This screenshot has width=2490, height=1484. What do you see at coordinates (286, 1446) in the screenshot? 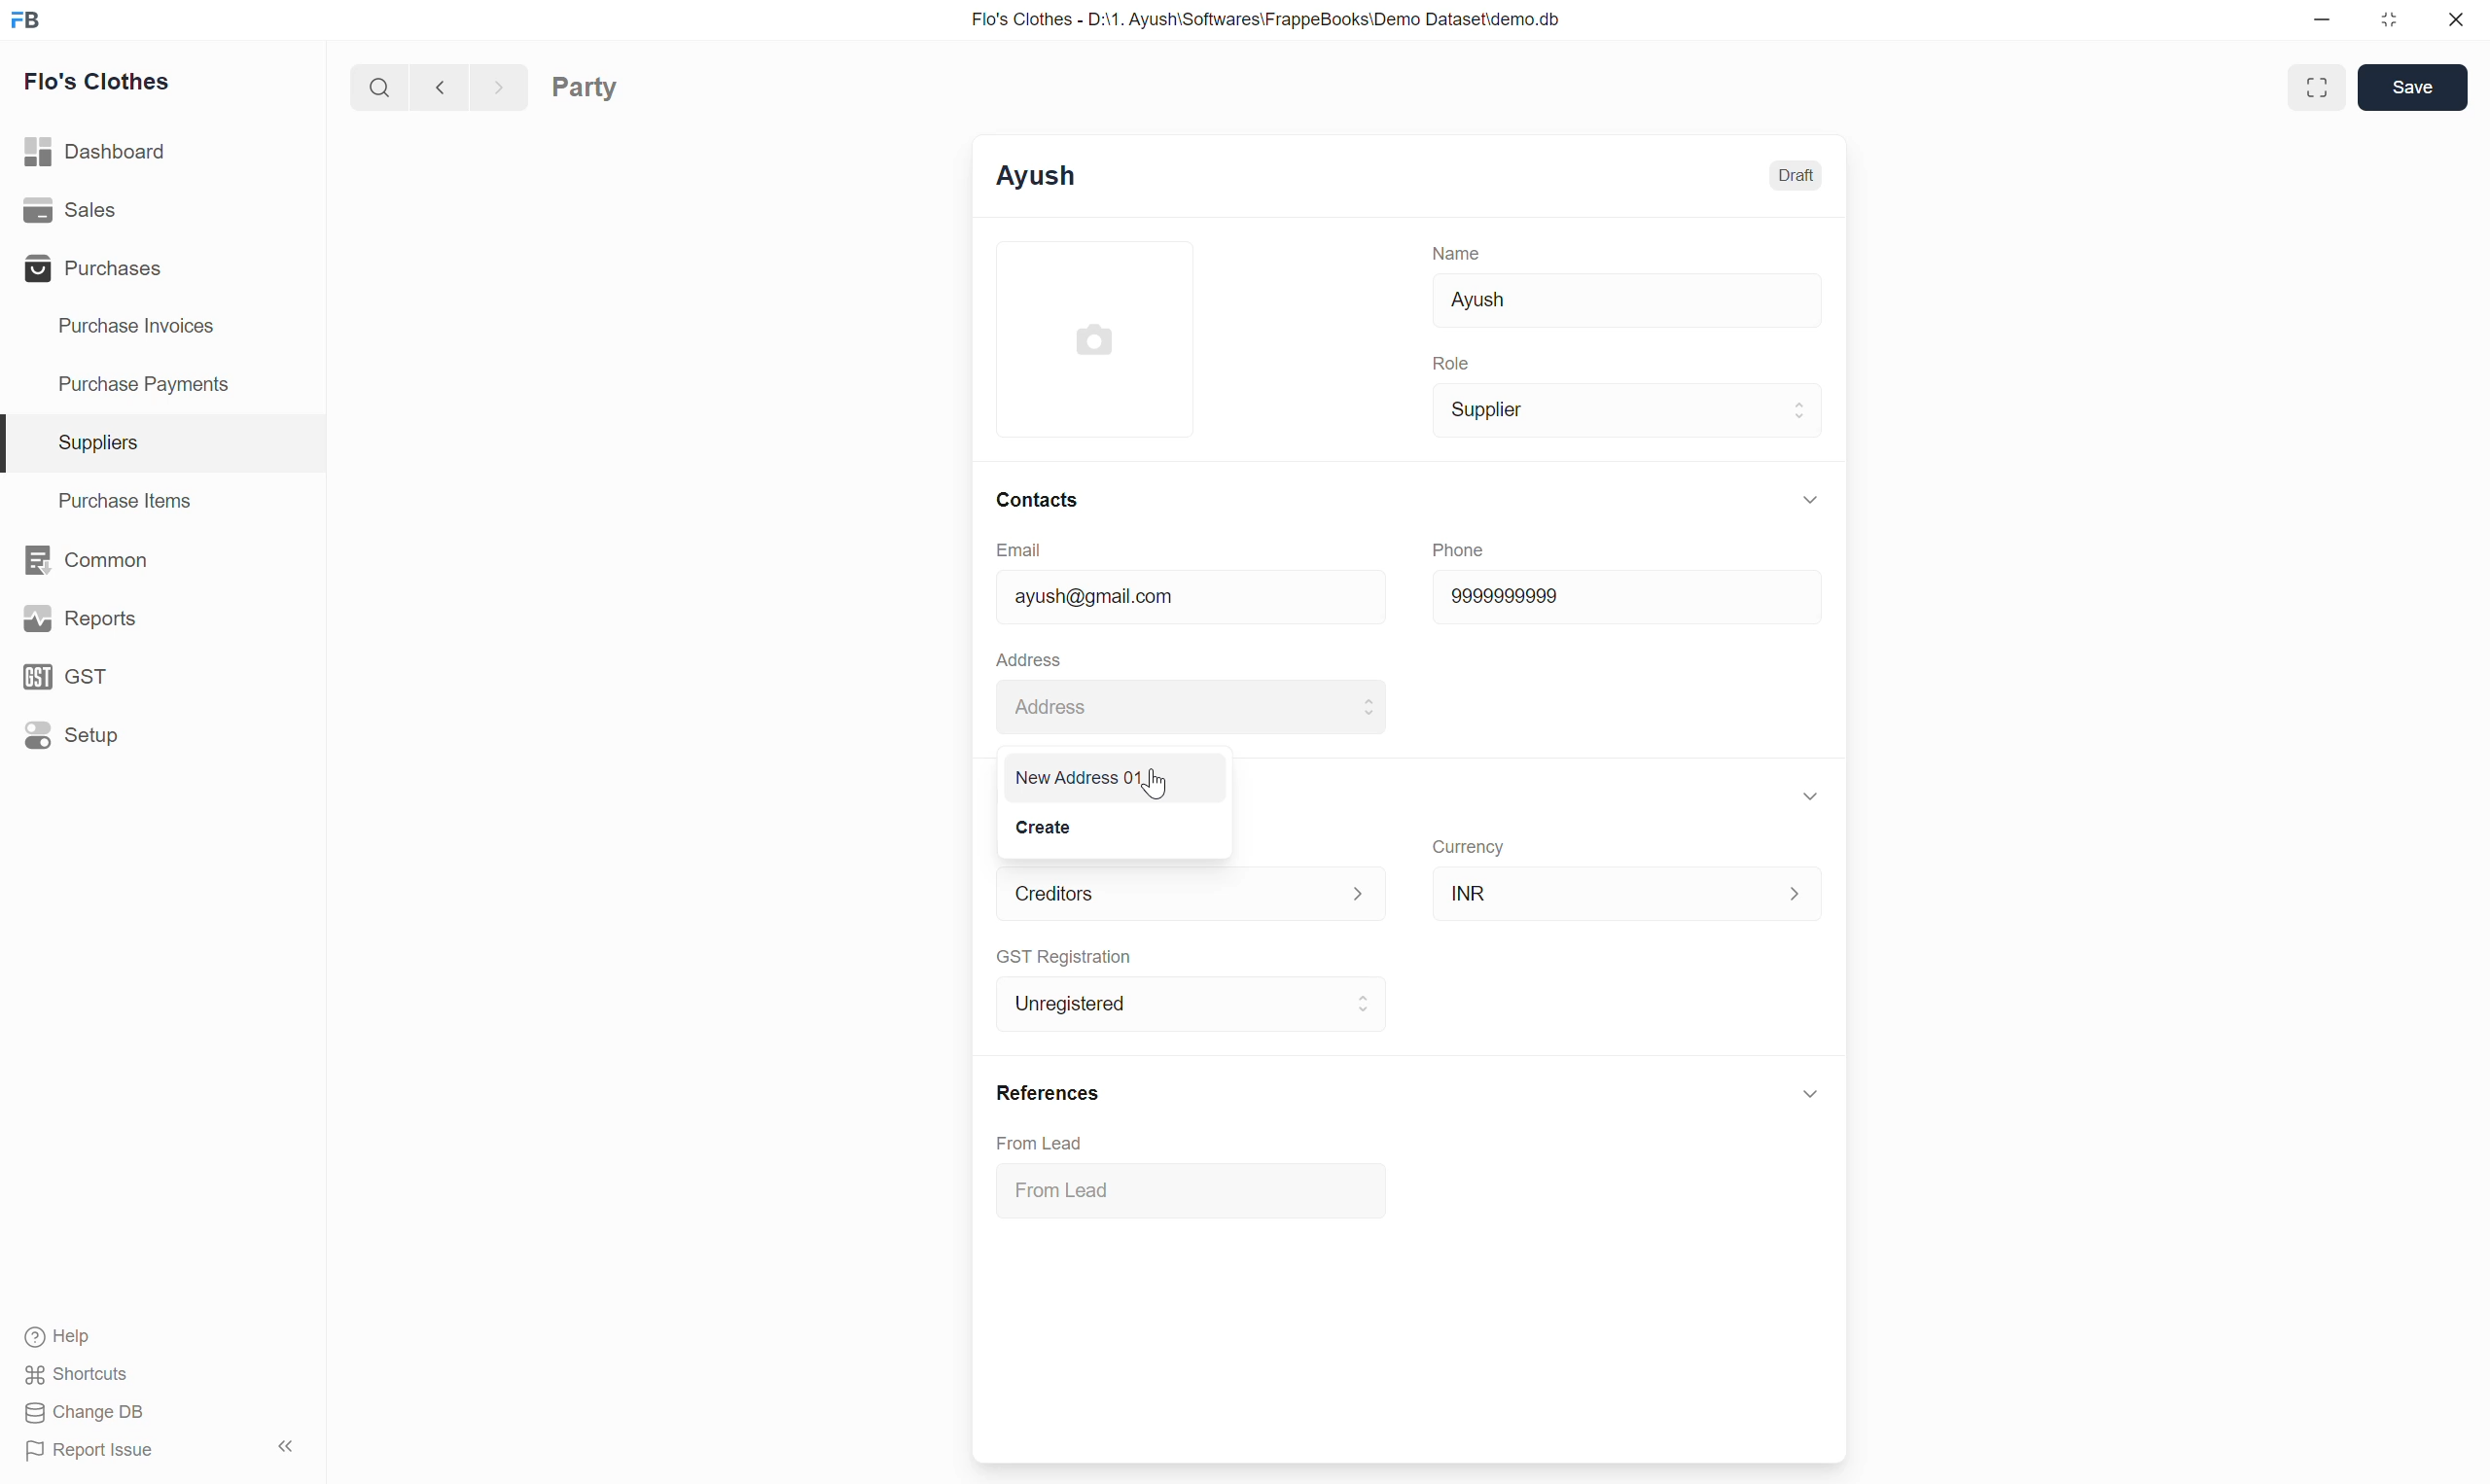
I see `Collapse sidebar` at bounding box center [286, 1446].